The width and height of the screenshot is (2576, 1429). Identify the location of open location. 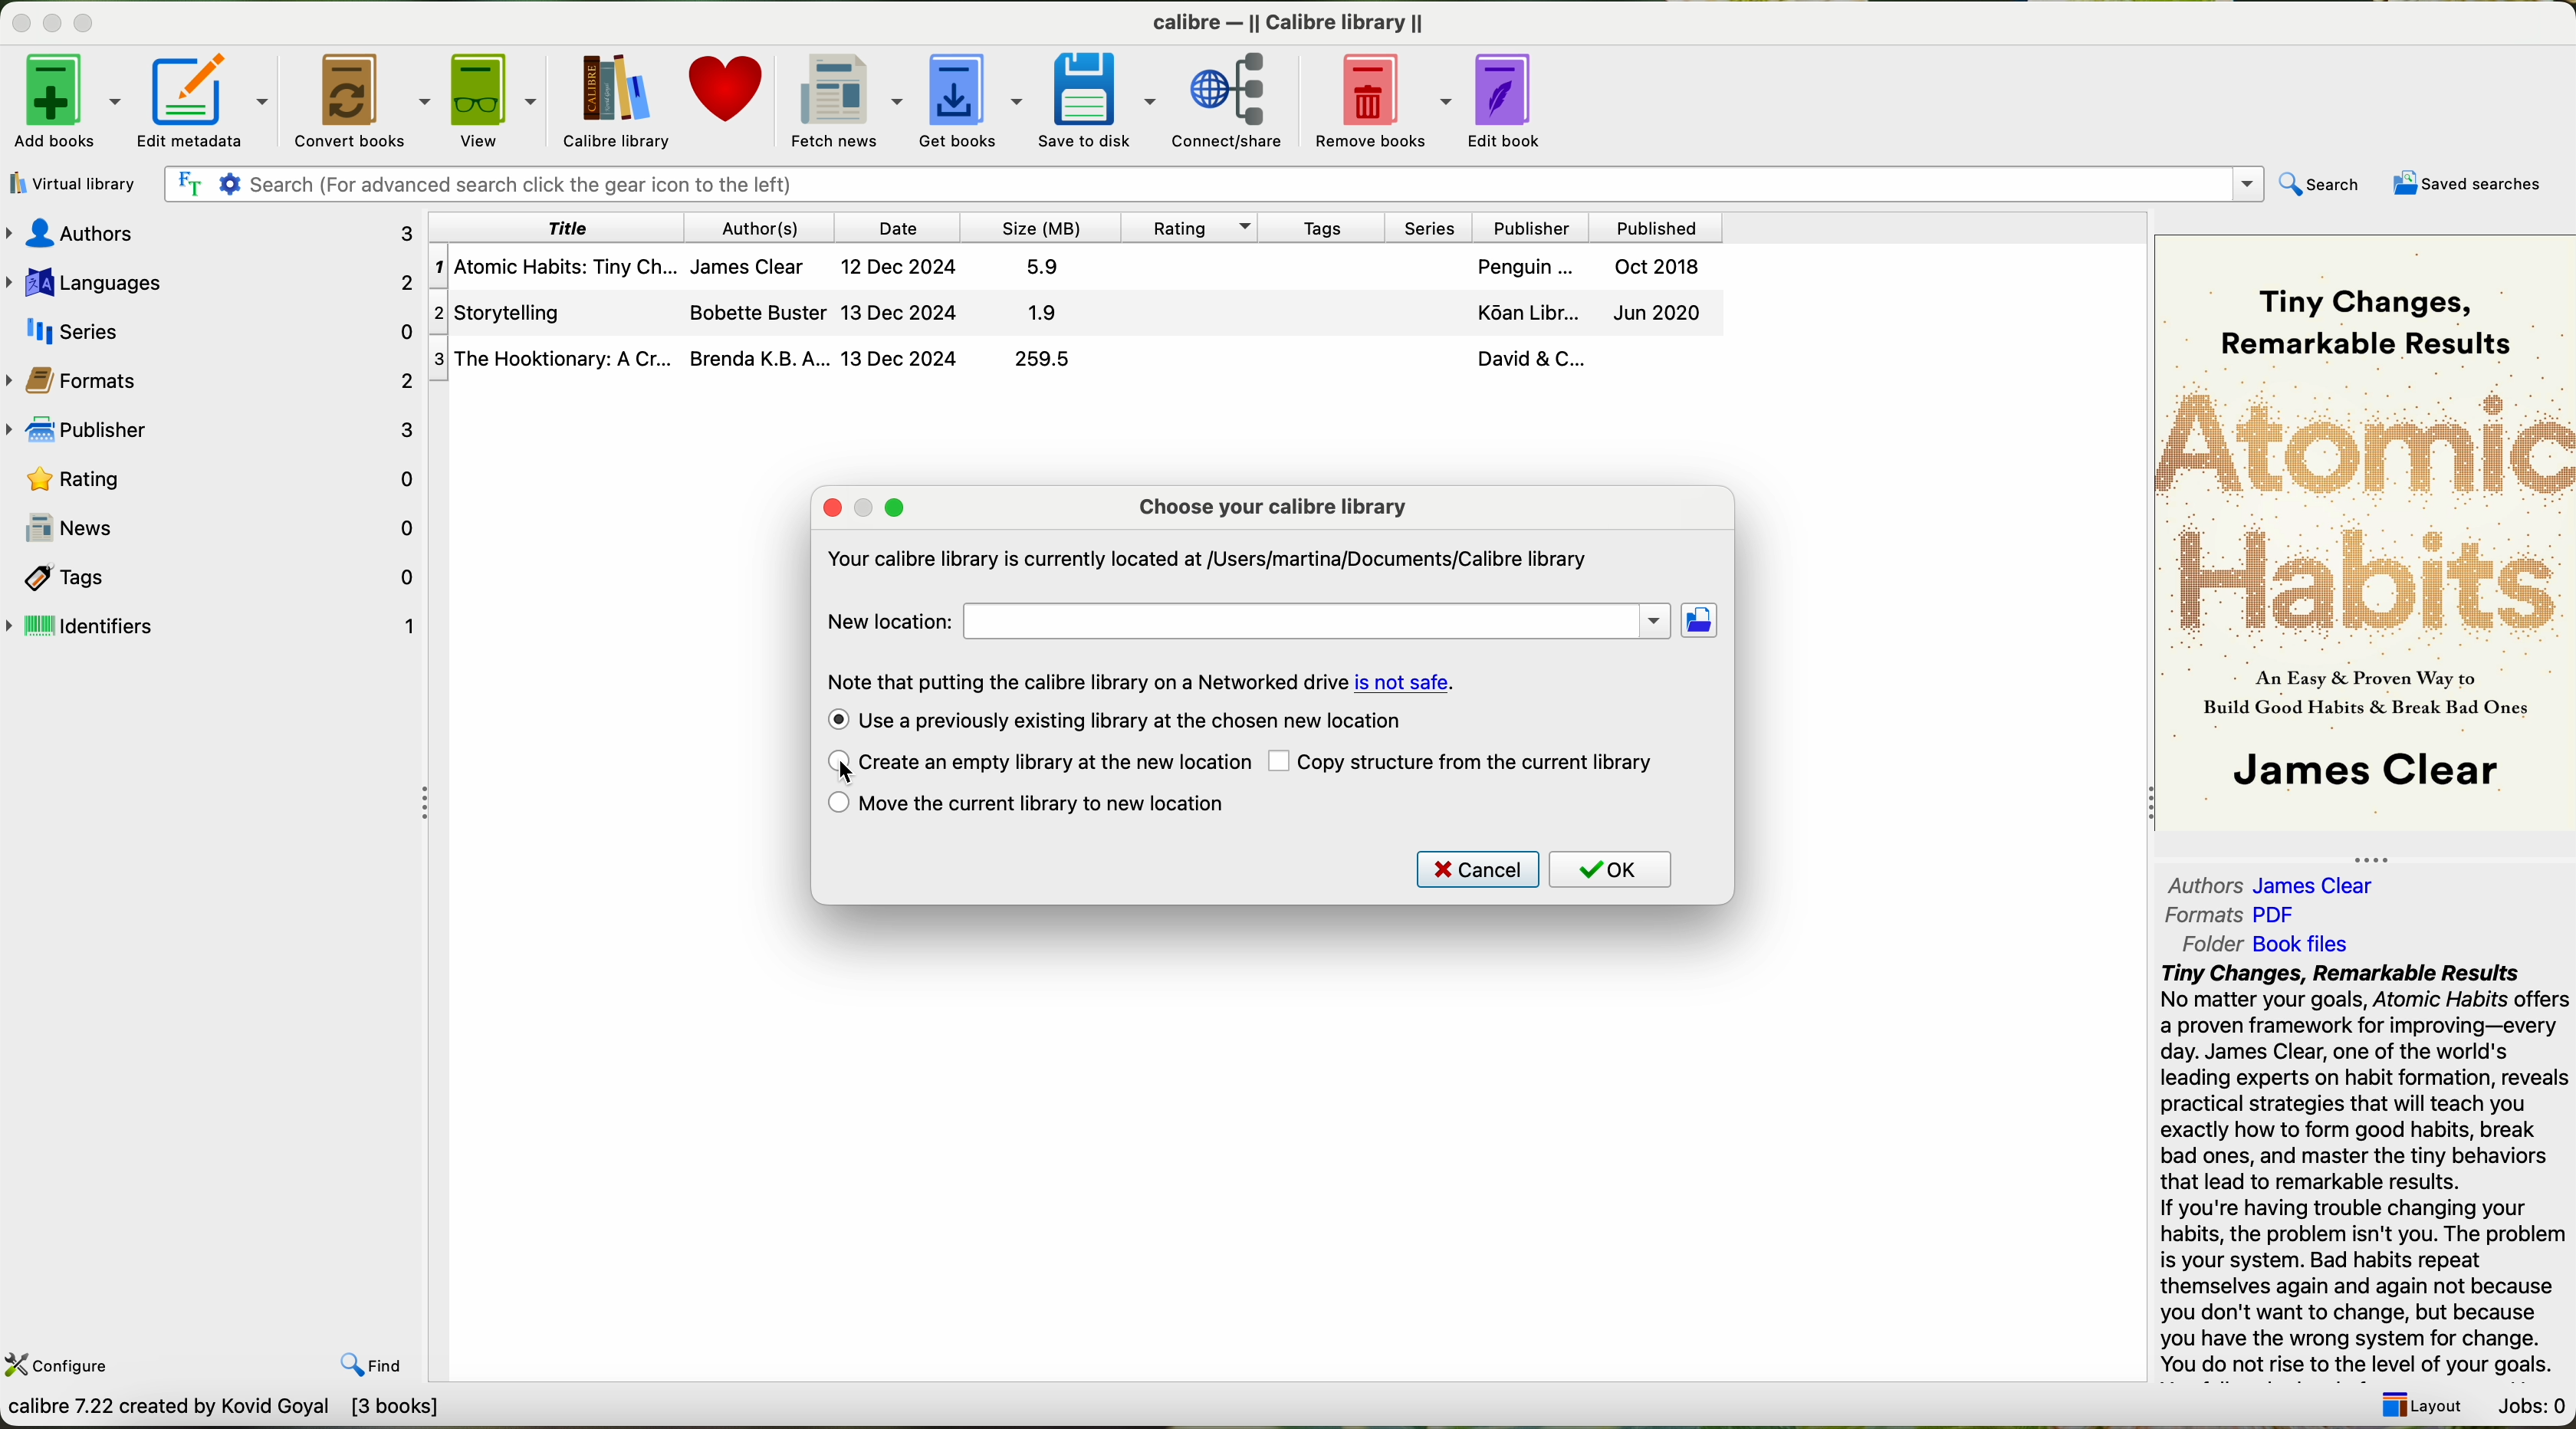
(1702, 620).